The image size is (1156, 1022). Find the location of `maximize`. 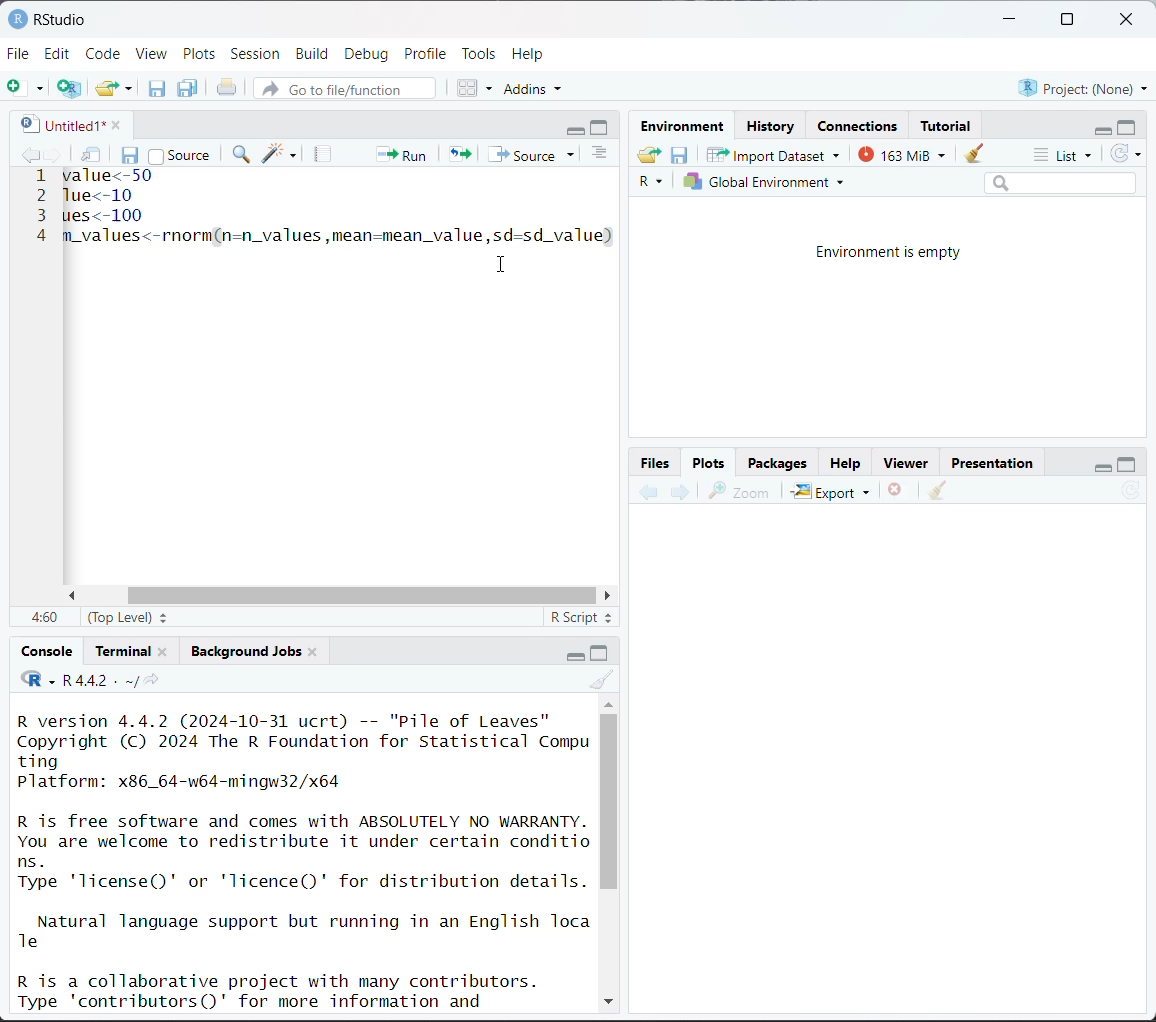

maximize is located at coordinates (601, 652).